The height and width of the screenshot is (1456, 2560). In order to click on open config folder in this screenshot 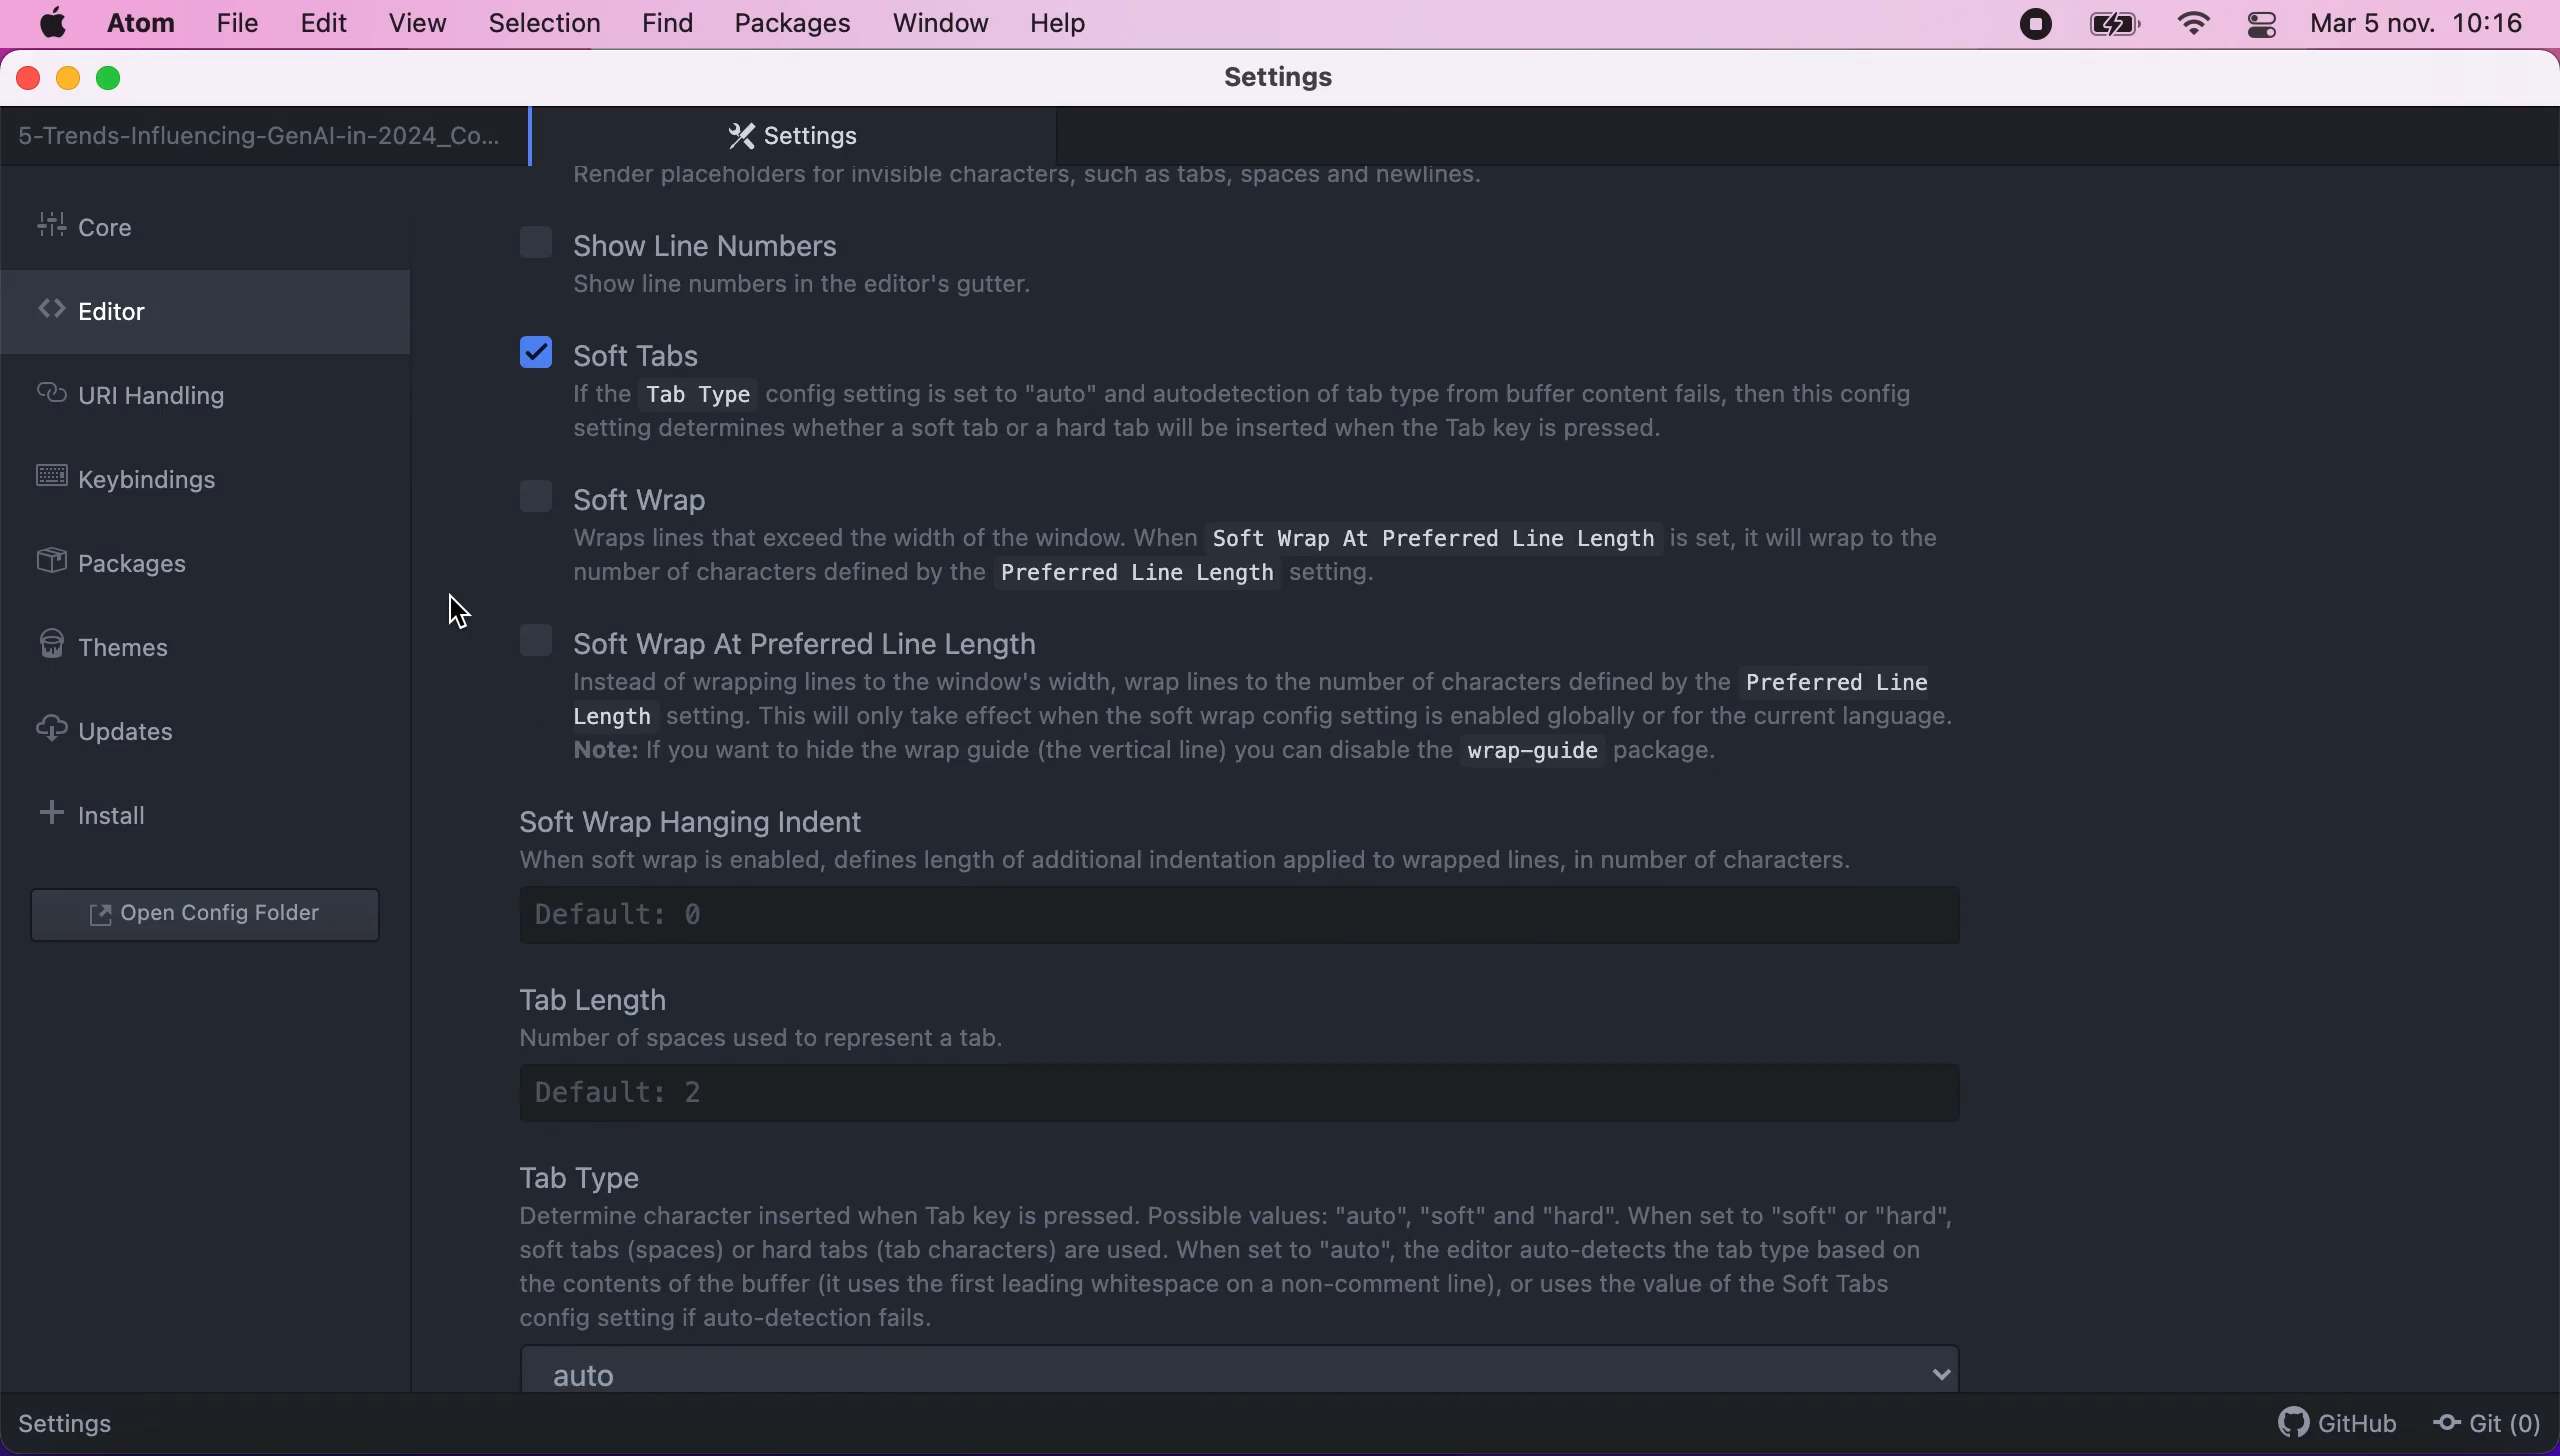, I will do `click(210, 917)`.